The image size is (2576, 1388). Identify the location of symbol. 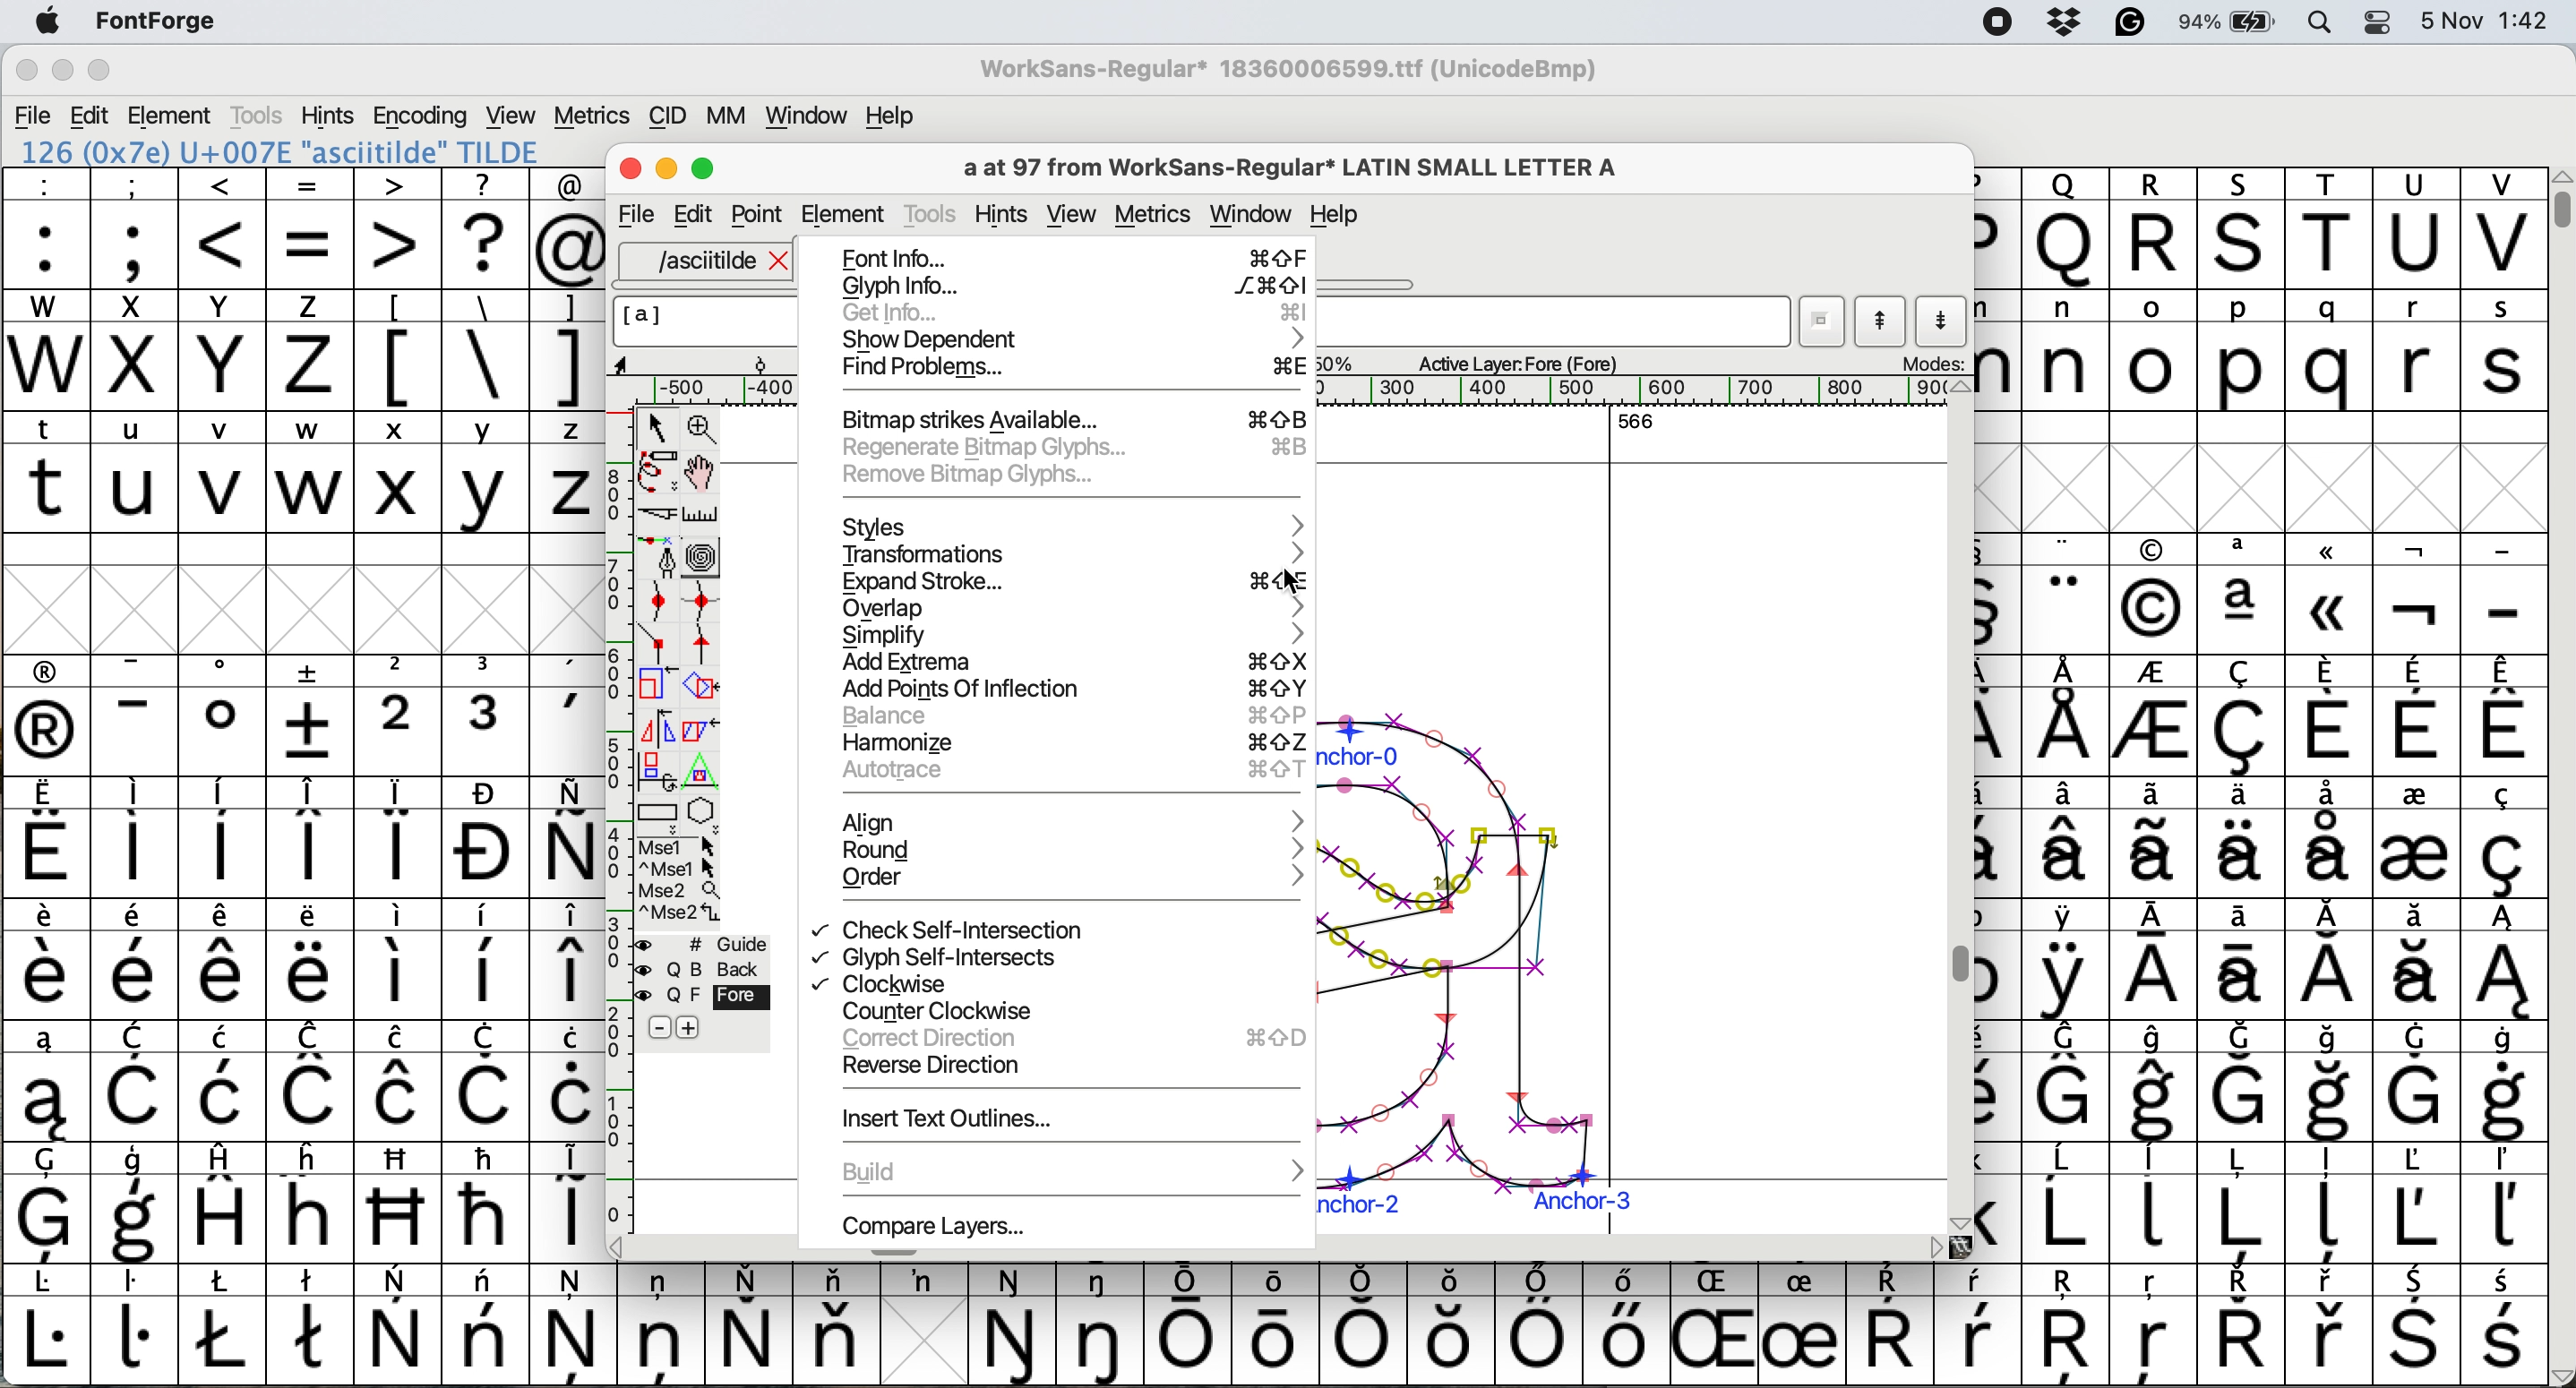
(400, 1326).